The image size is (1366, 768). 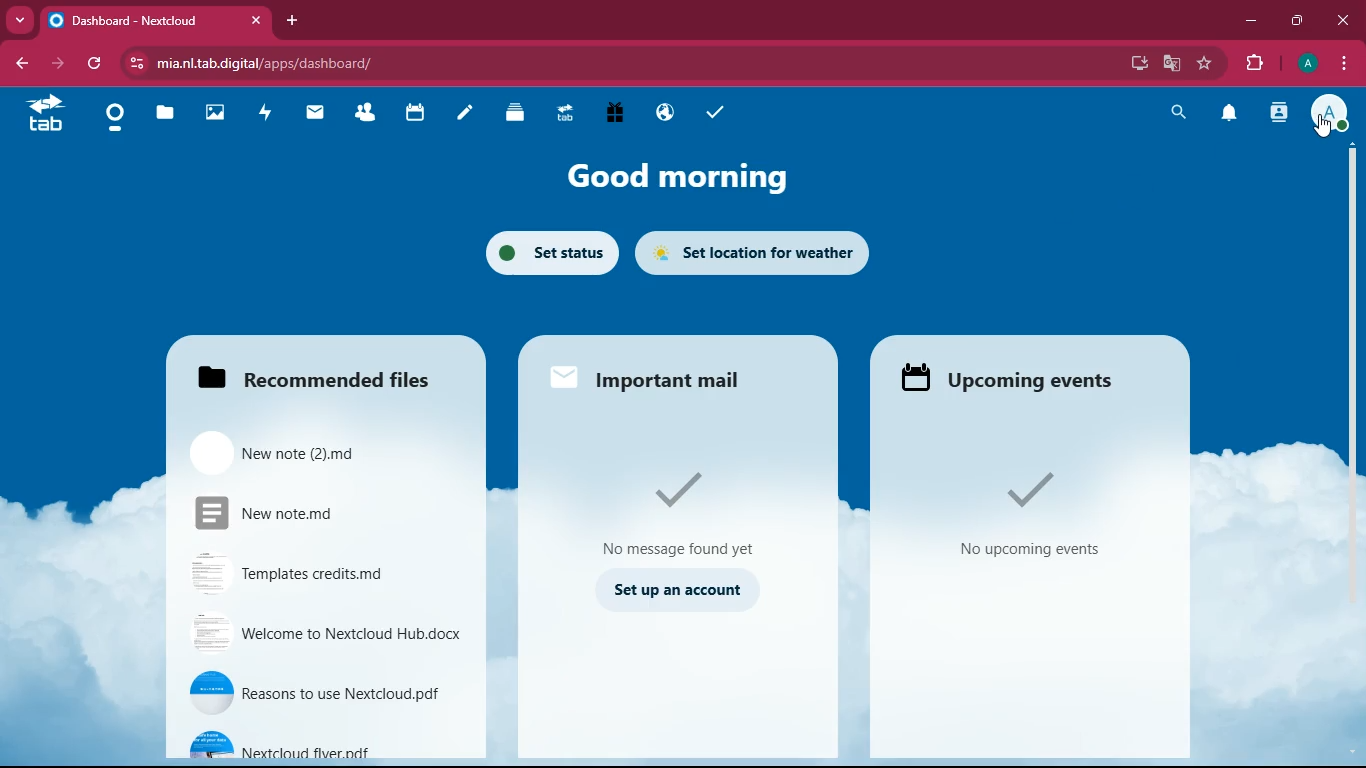 What do you see at coordinates (216, 114) in the screenshot?
I see `images` at bounding box center [216, 114].